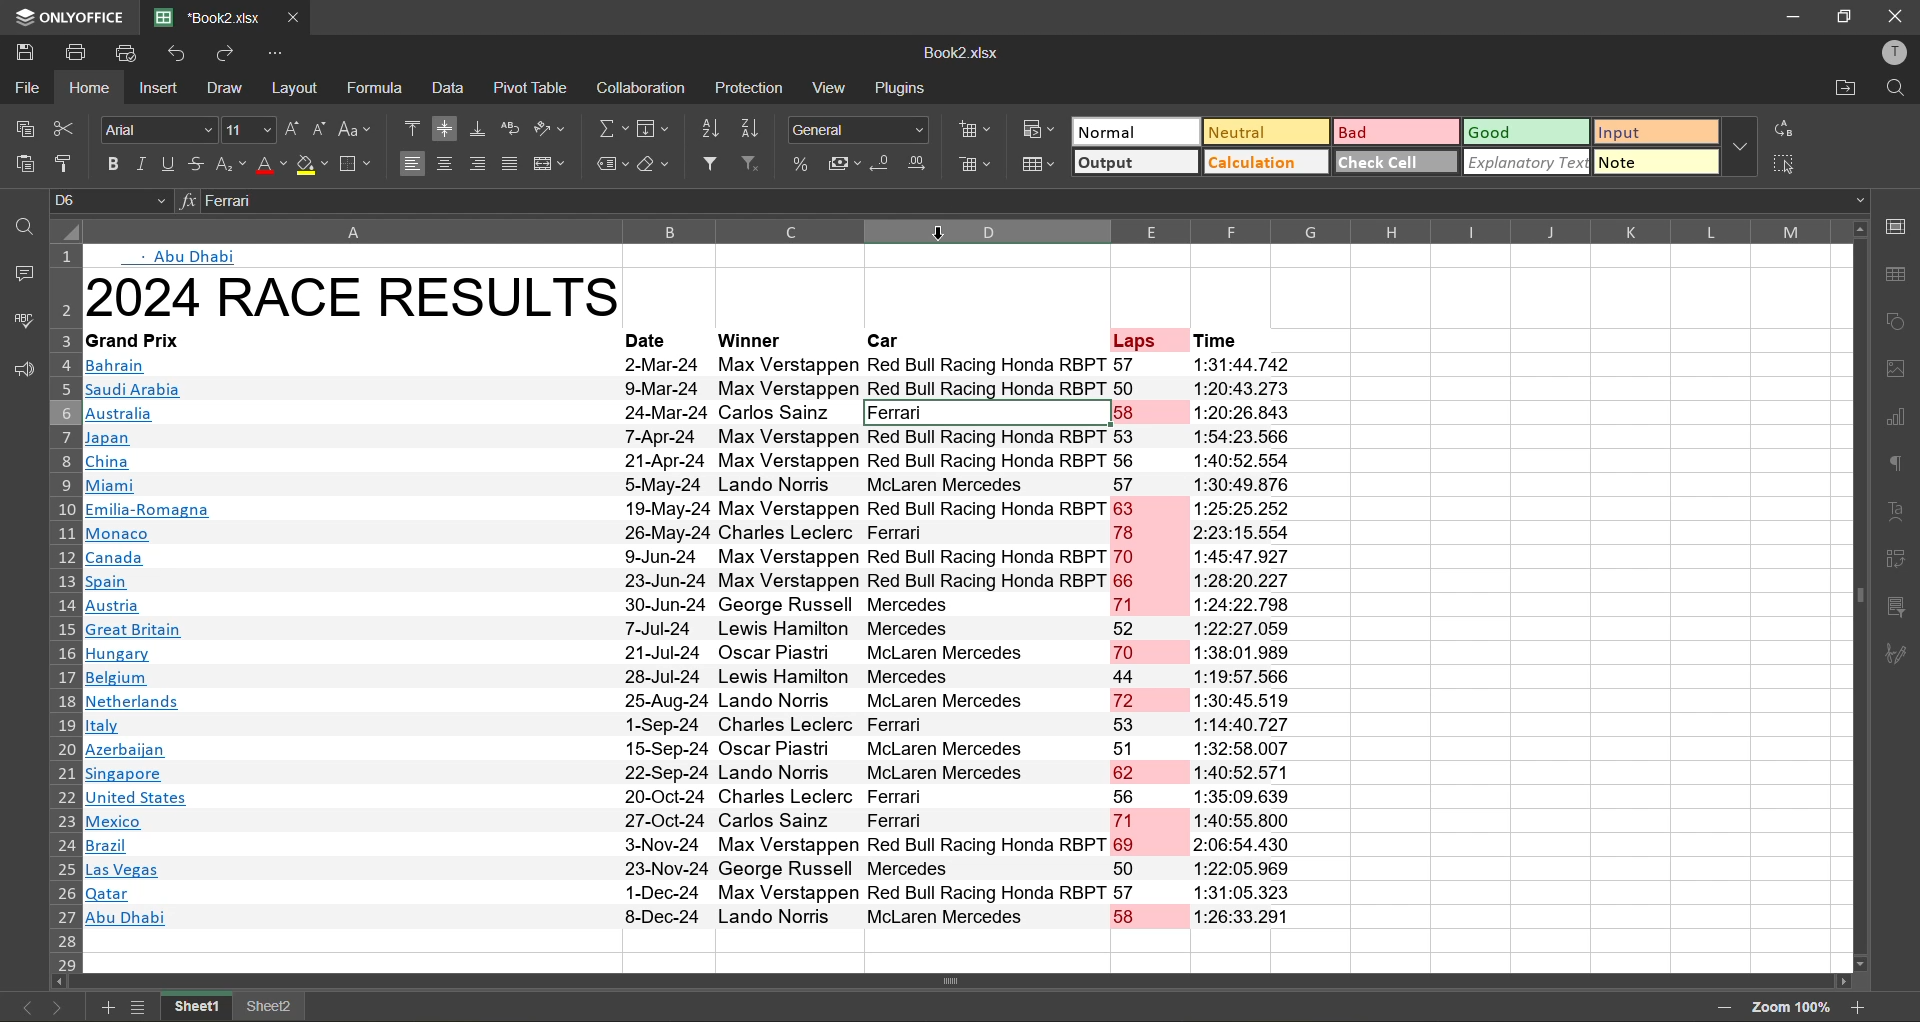  I want to click on increase decimal, so click(919, 163).